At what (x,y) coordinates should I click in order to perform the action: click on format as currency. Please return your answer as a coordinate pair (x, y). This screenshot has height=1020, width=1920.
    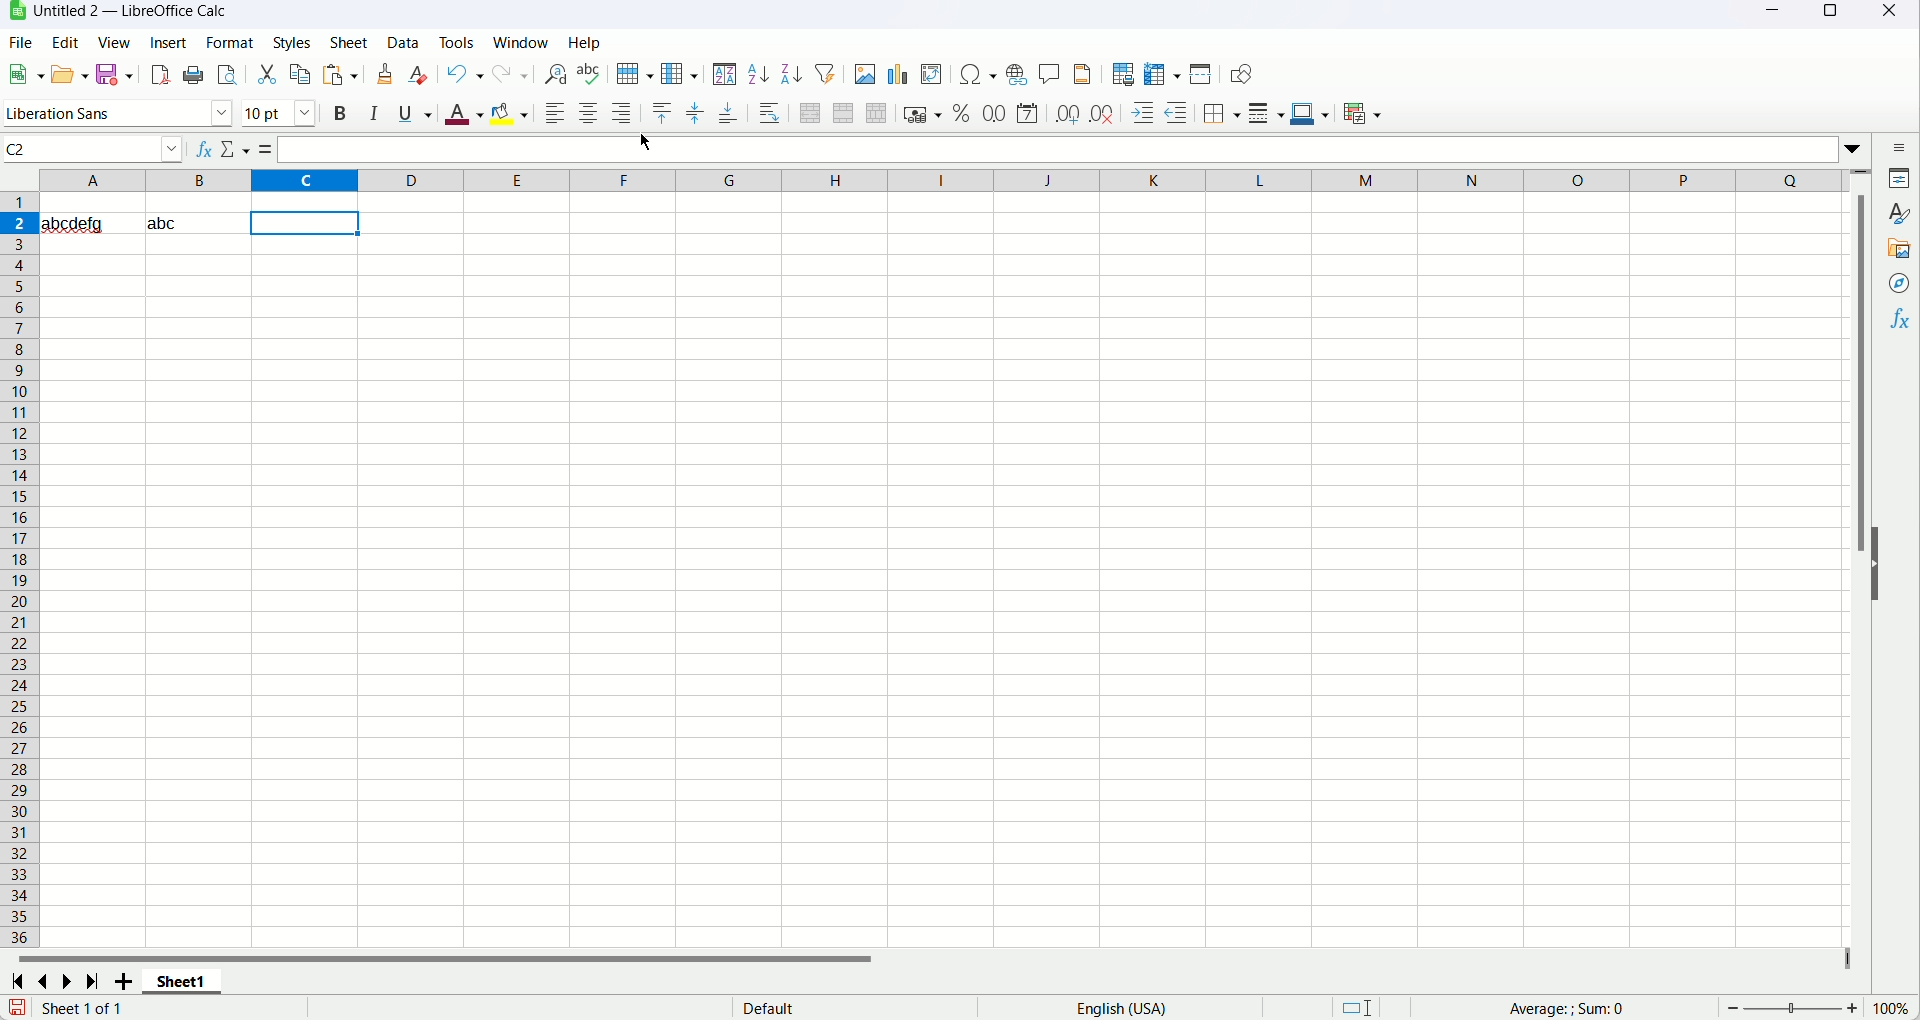
    Looking at the image, I should click on (922, 114).